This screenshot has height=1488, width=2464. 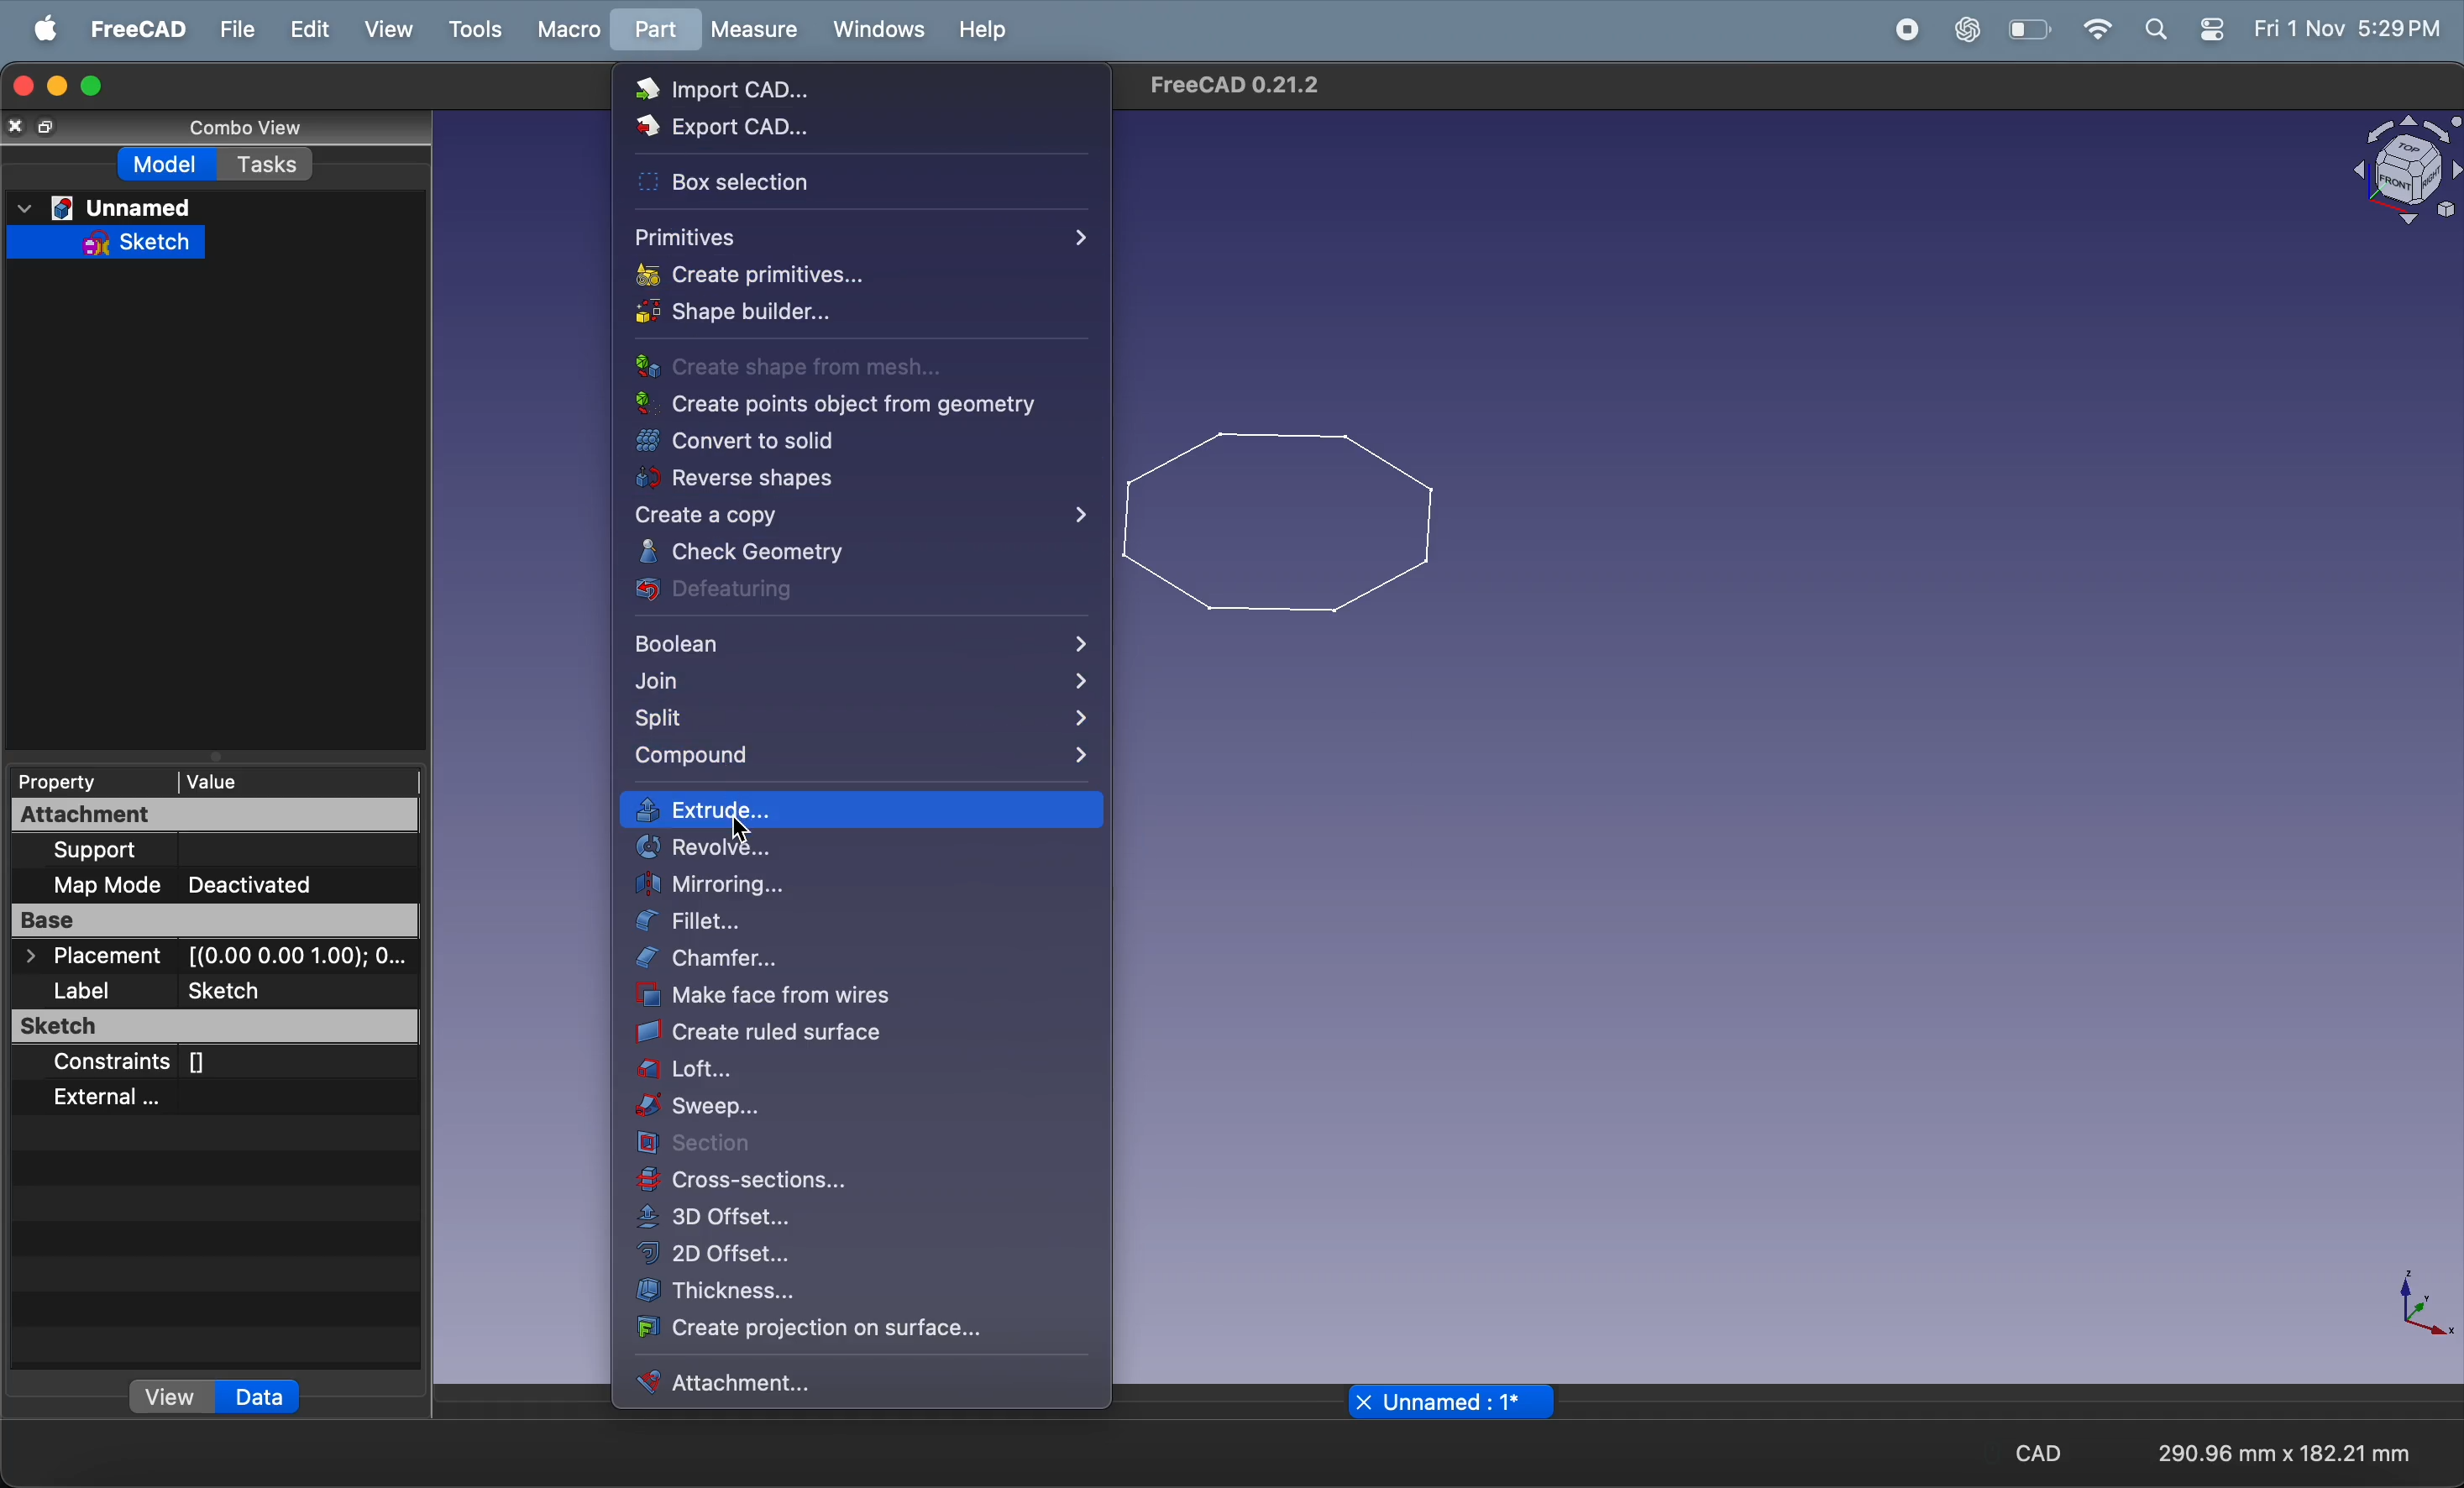 What do you see at coordinates (868, 850) in the screenshot?
I see `revolve` at bounding box center [868, 850].